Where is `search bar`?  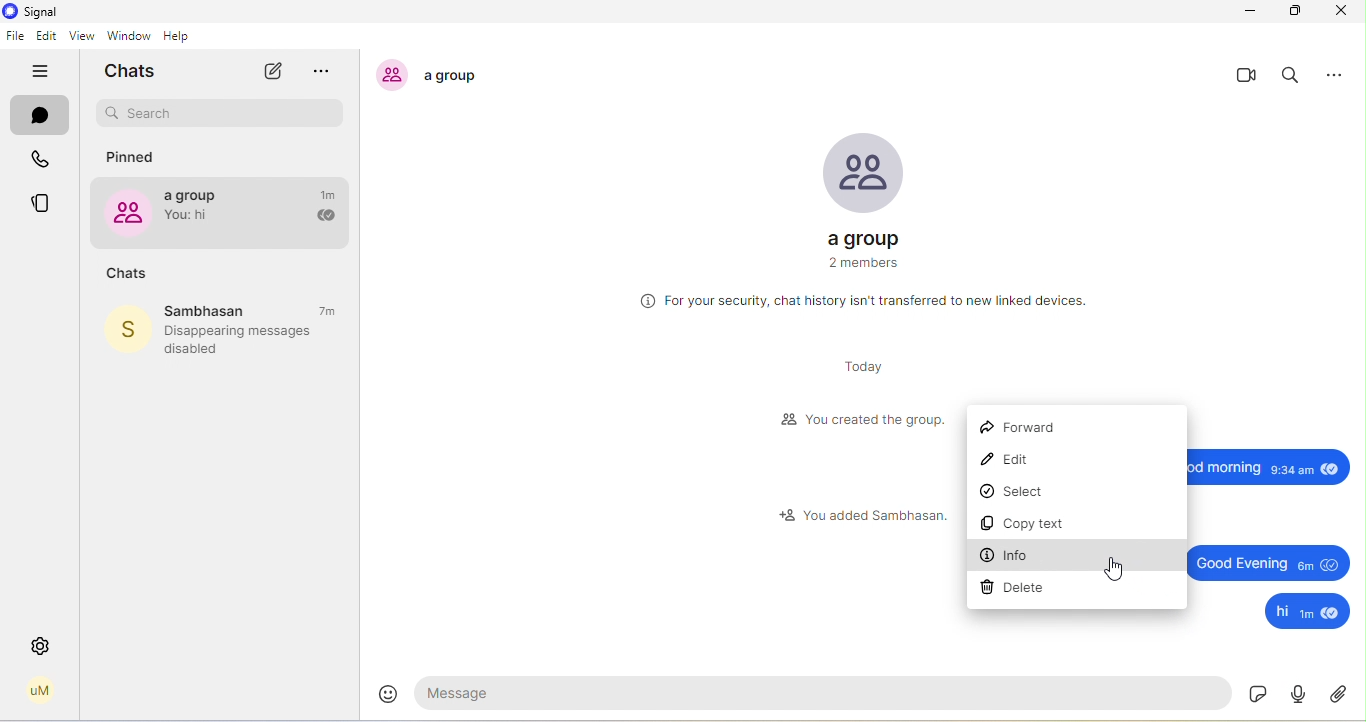 search bar is located at coordinates (221, 114).